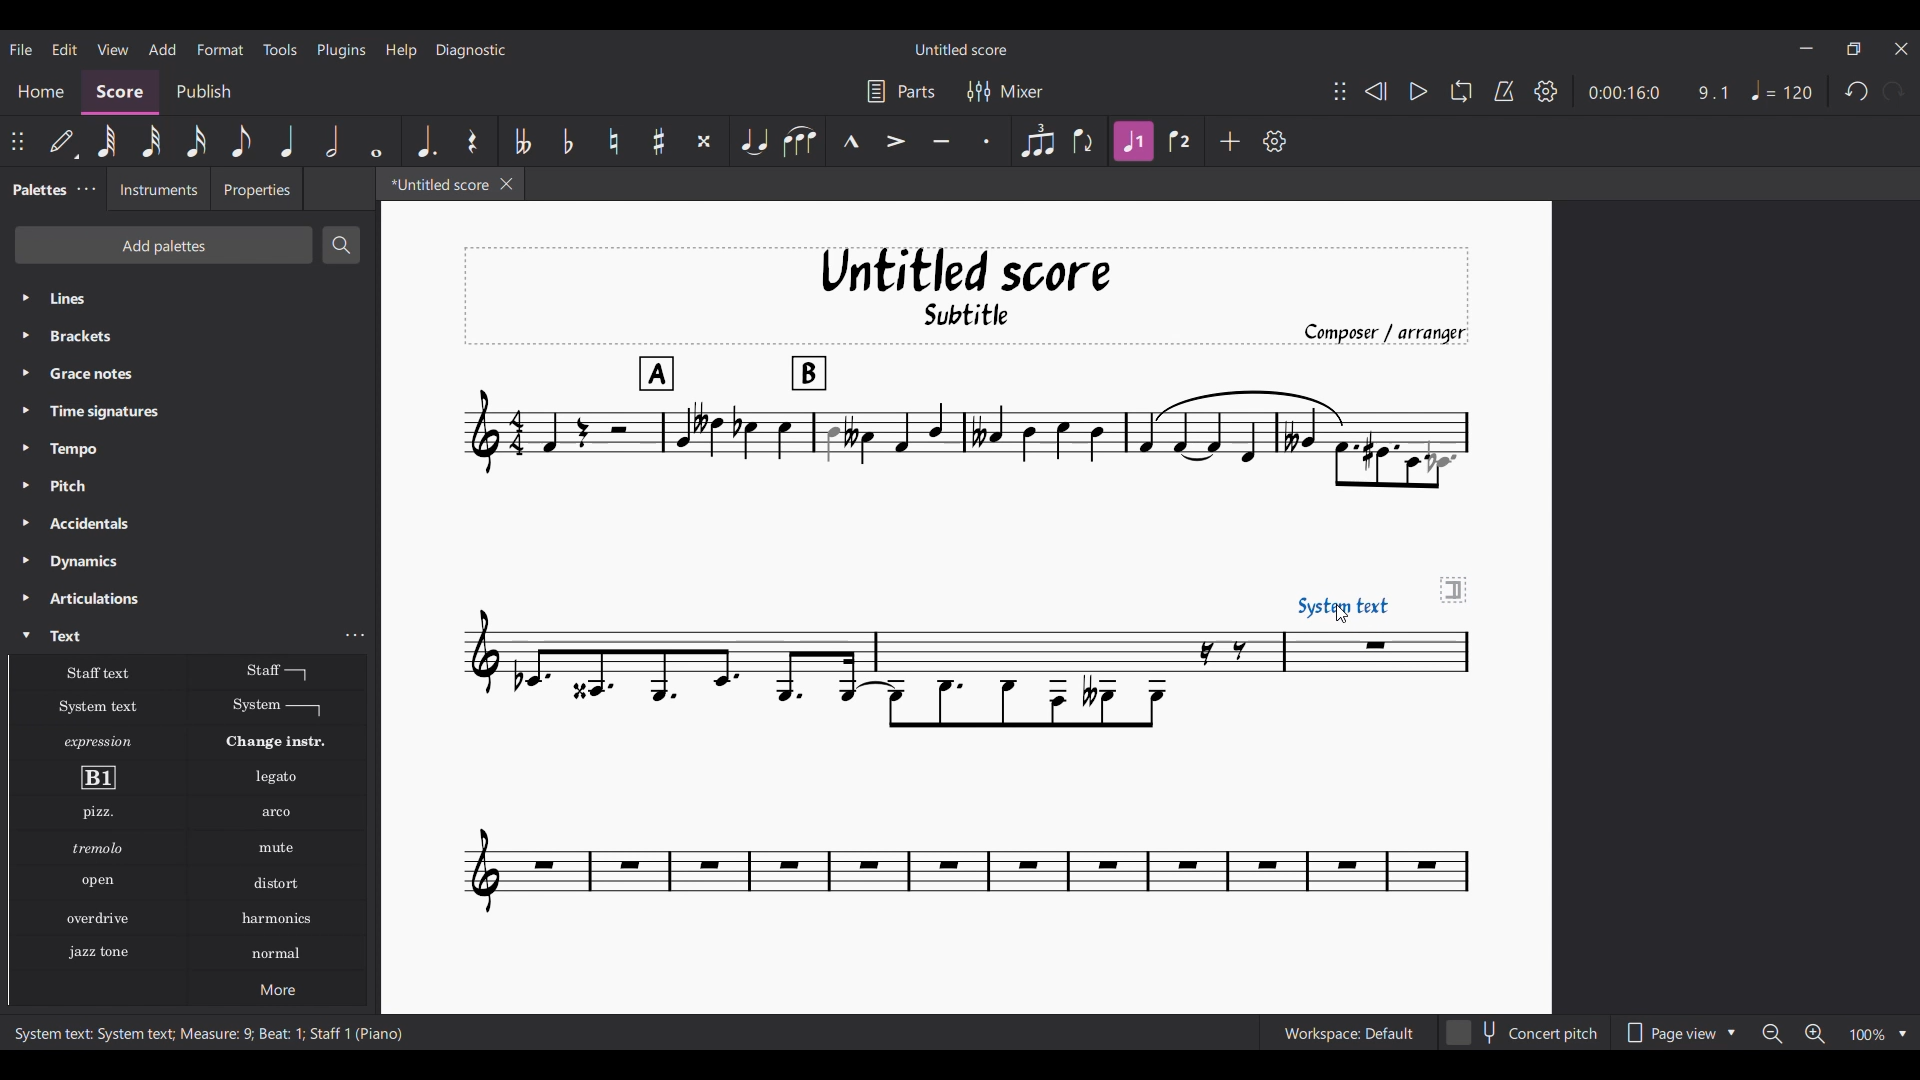 This screenshot has width=1920, height=1080. I want to click on Redo, so click(1893, 91).